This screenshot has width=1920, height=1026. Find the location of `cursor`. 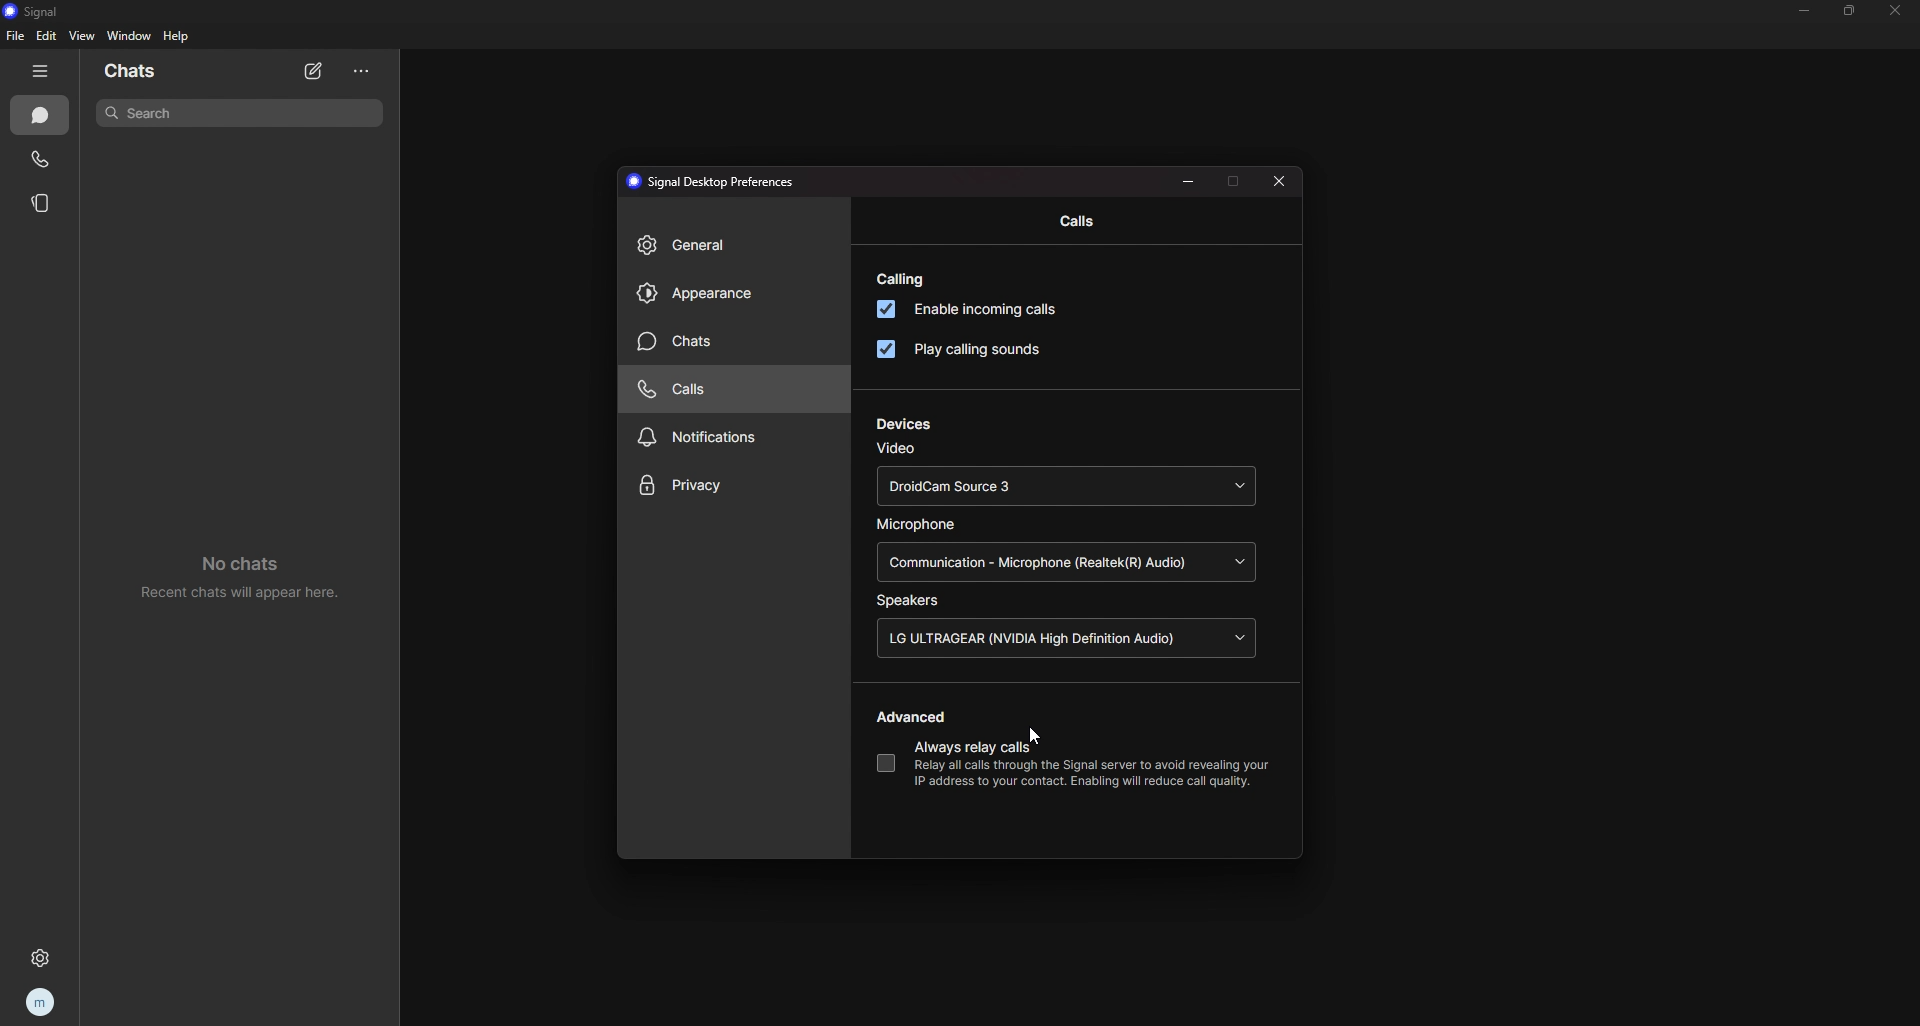

cursor is located at coordinates (1040, 734).